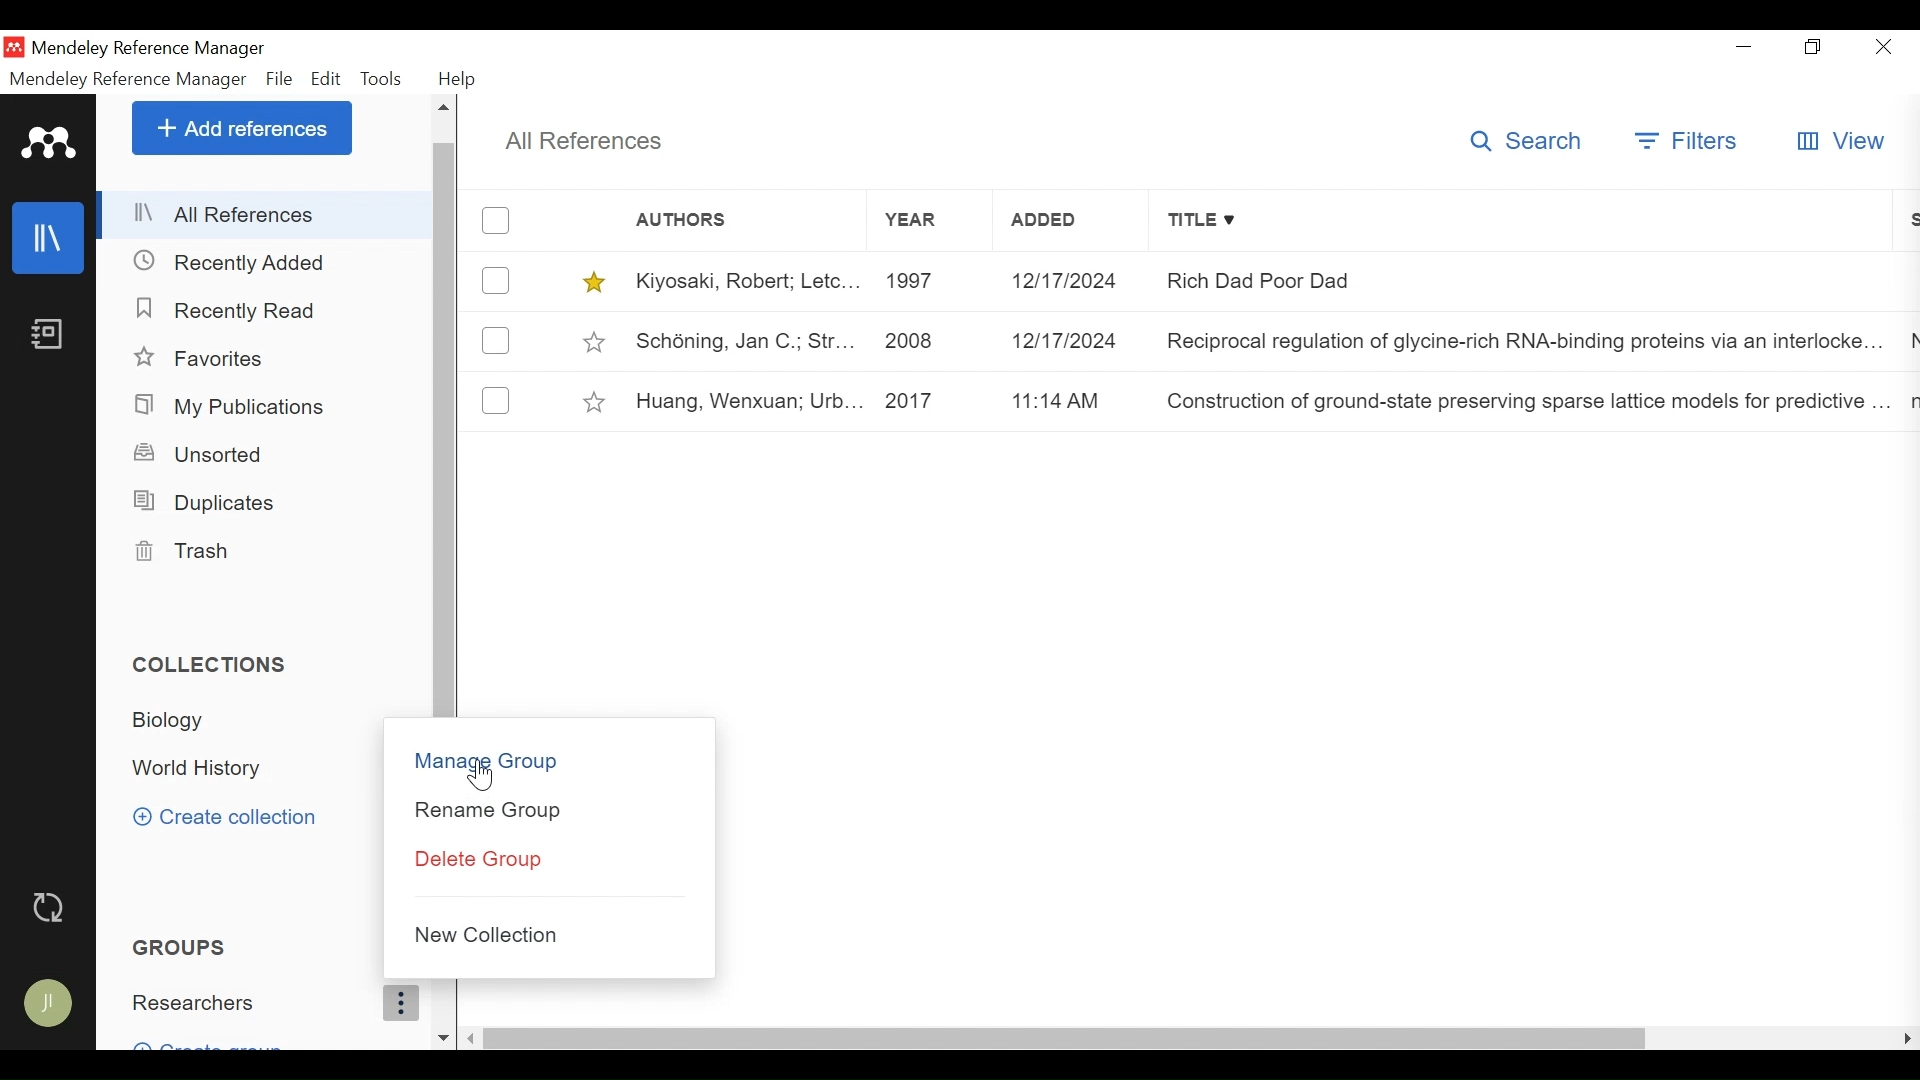  I want to click on Search, so click(1522, 142).